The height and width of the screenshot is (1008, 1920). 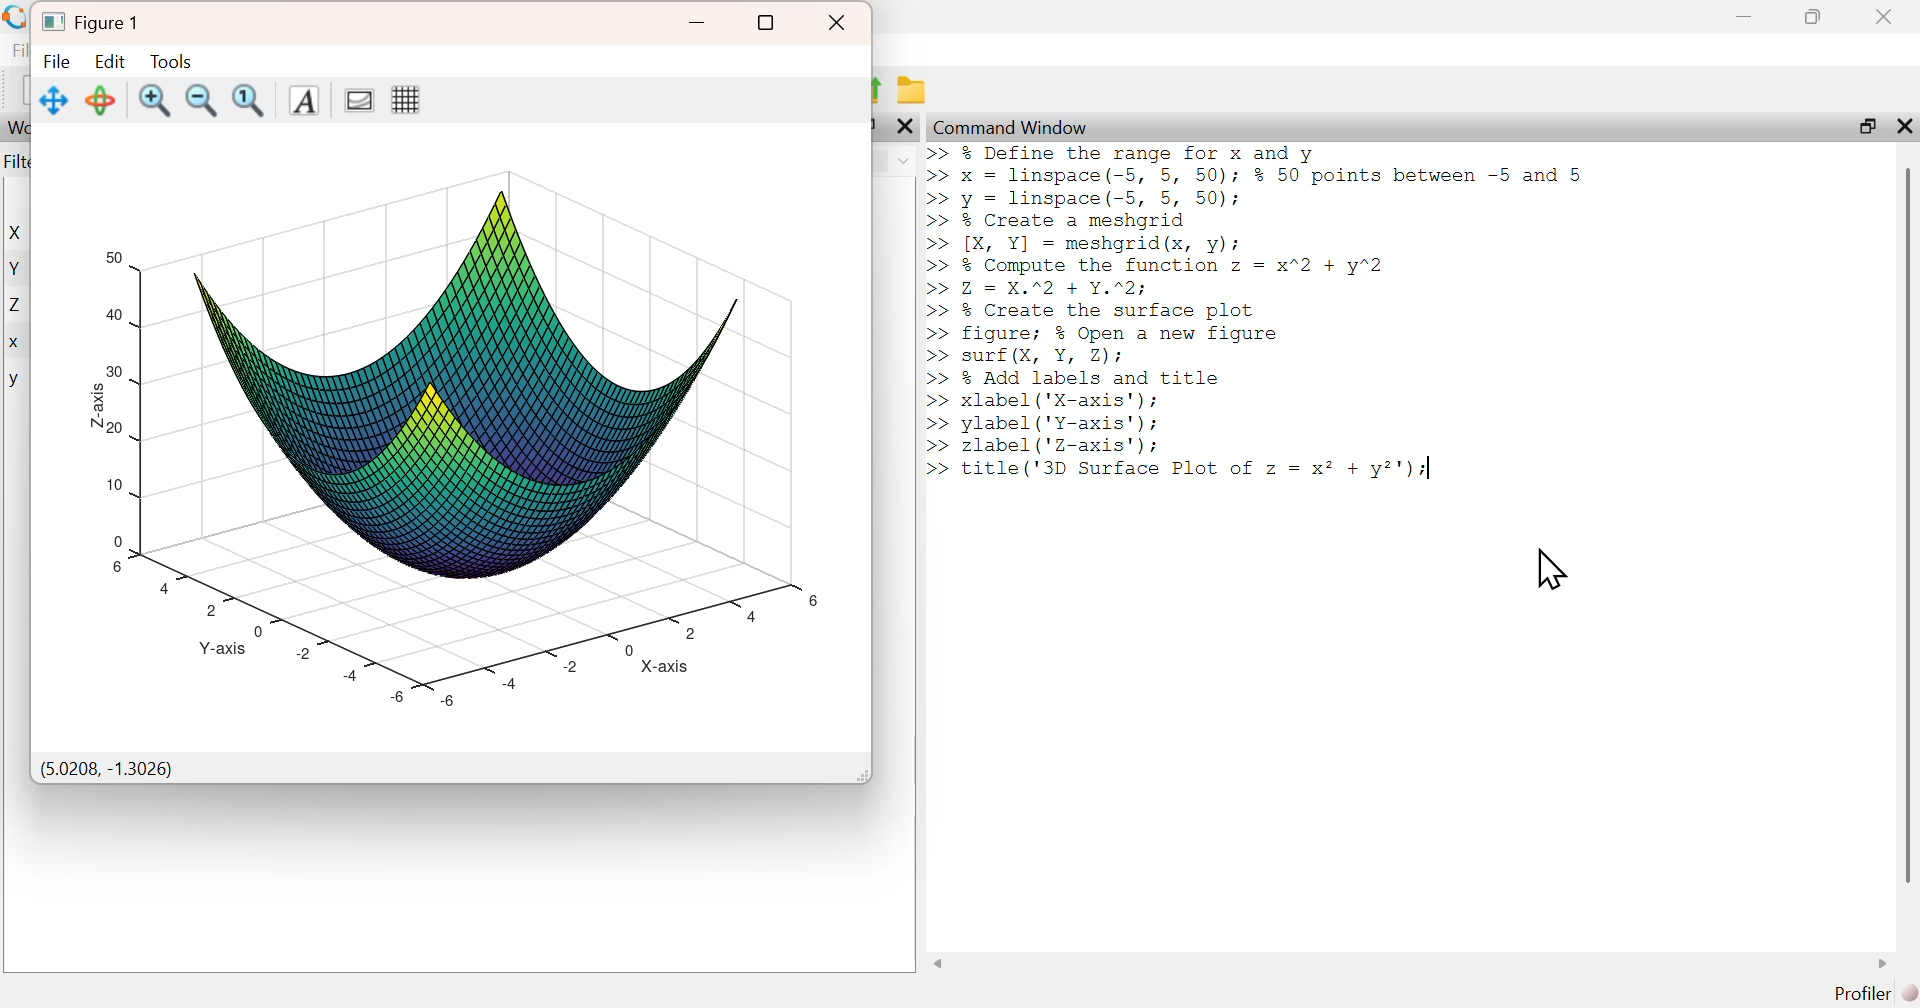 I want to click on Edit, so click(x=110, y=60).